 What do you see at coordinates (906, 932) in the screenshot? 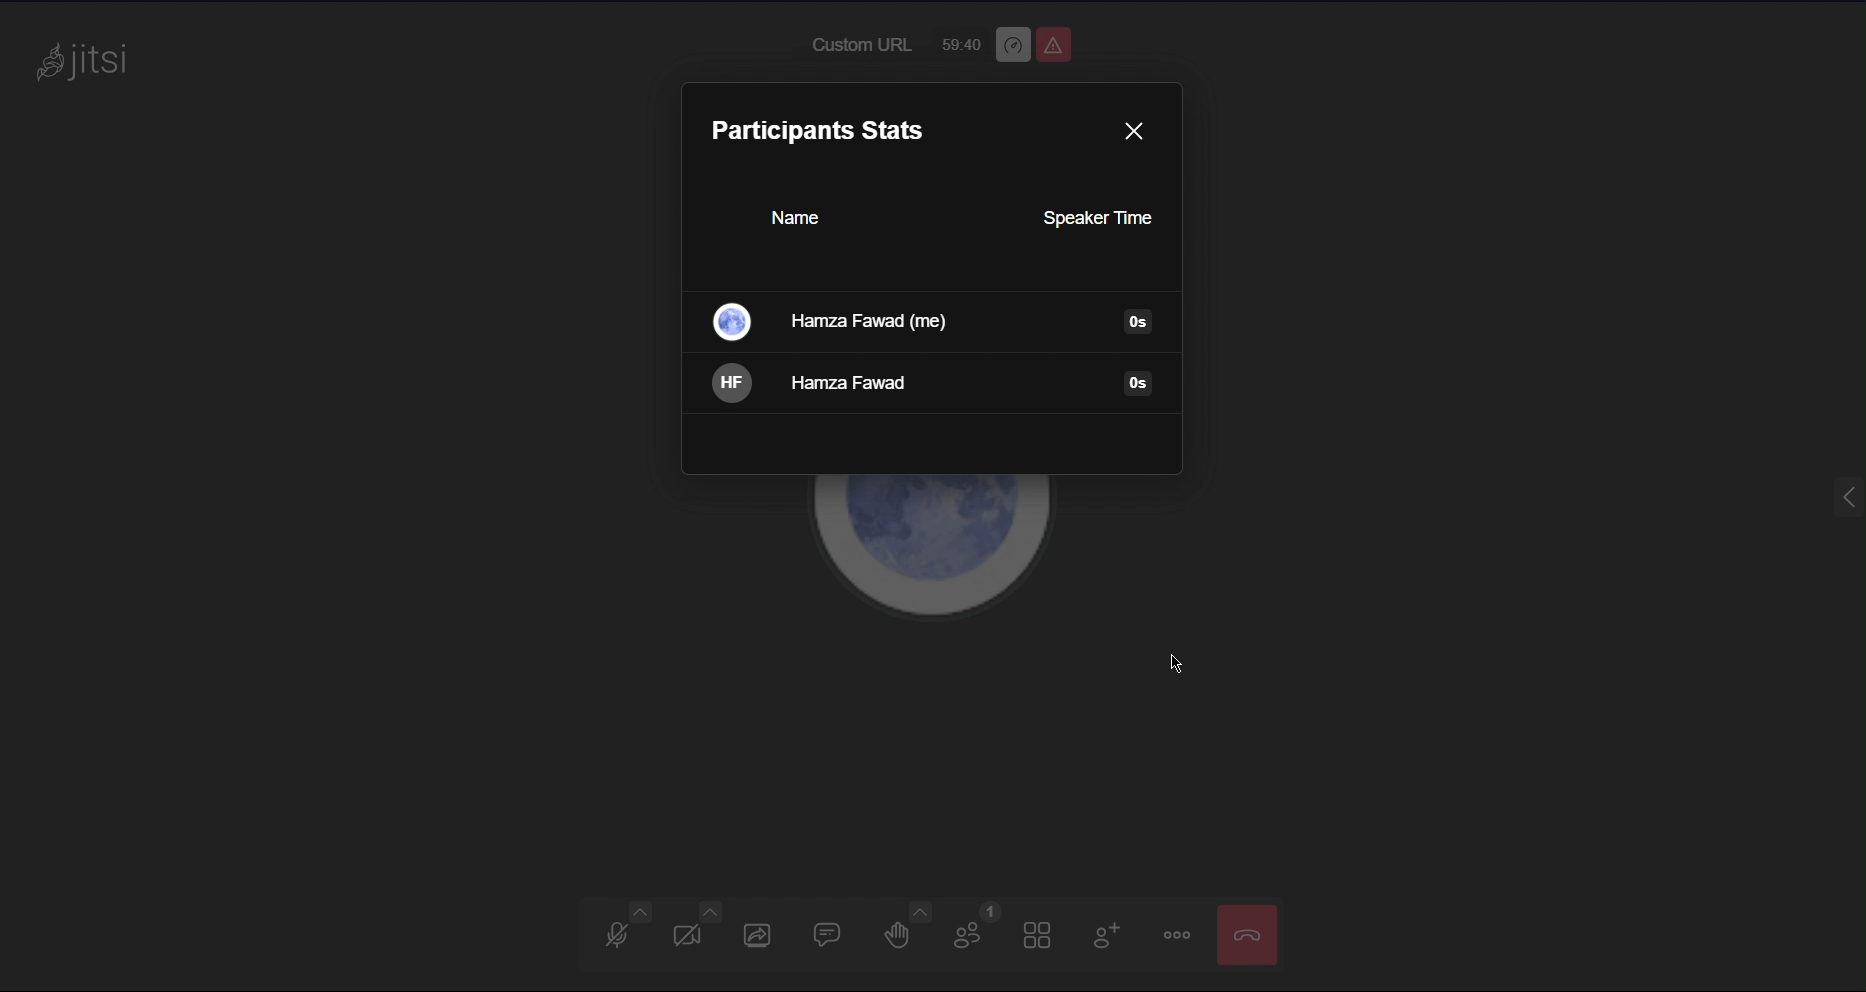
I see `Raise Hand` at bounding box center [906, 932].